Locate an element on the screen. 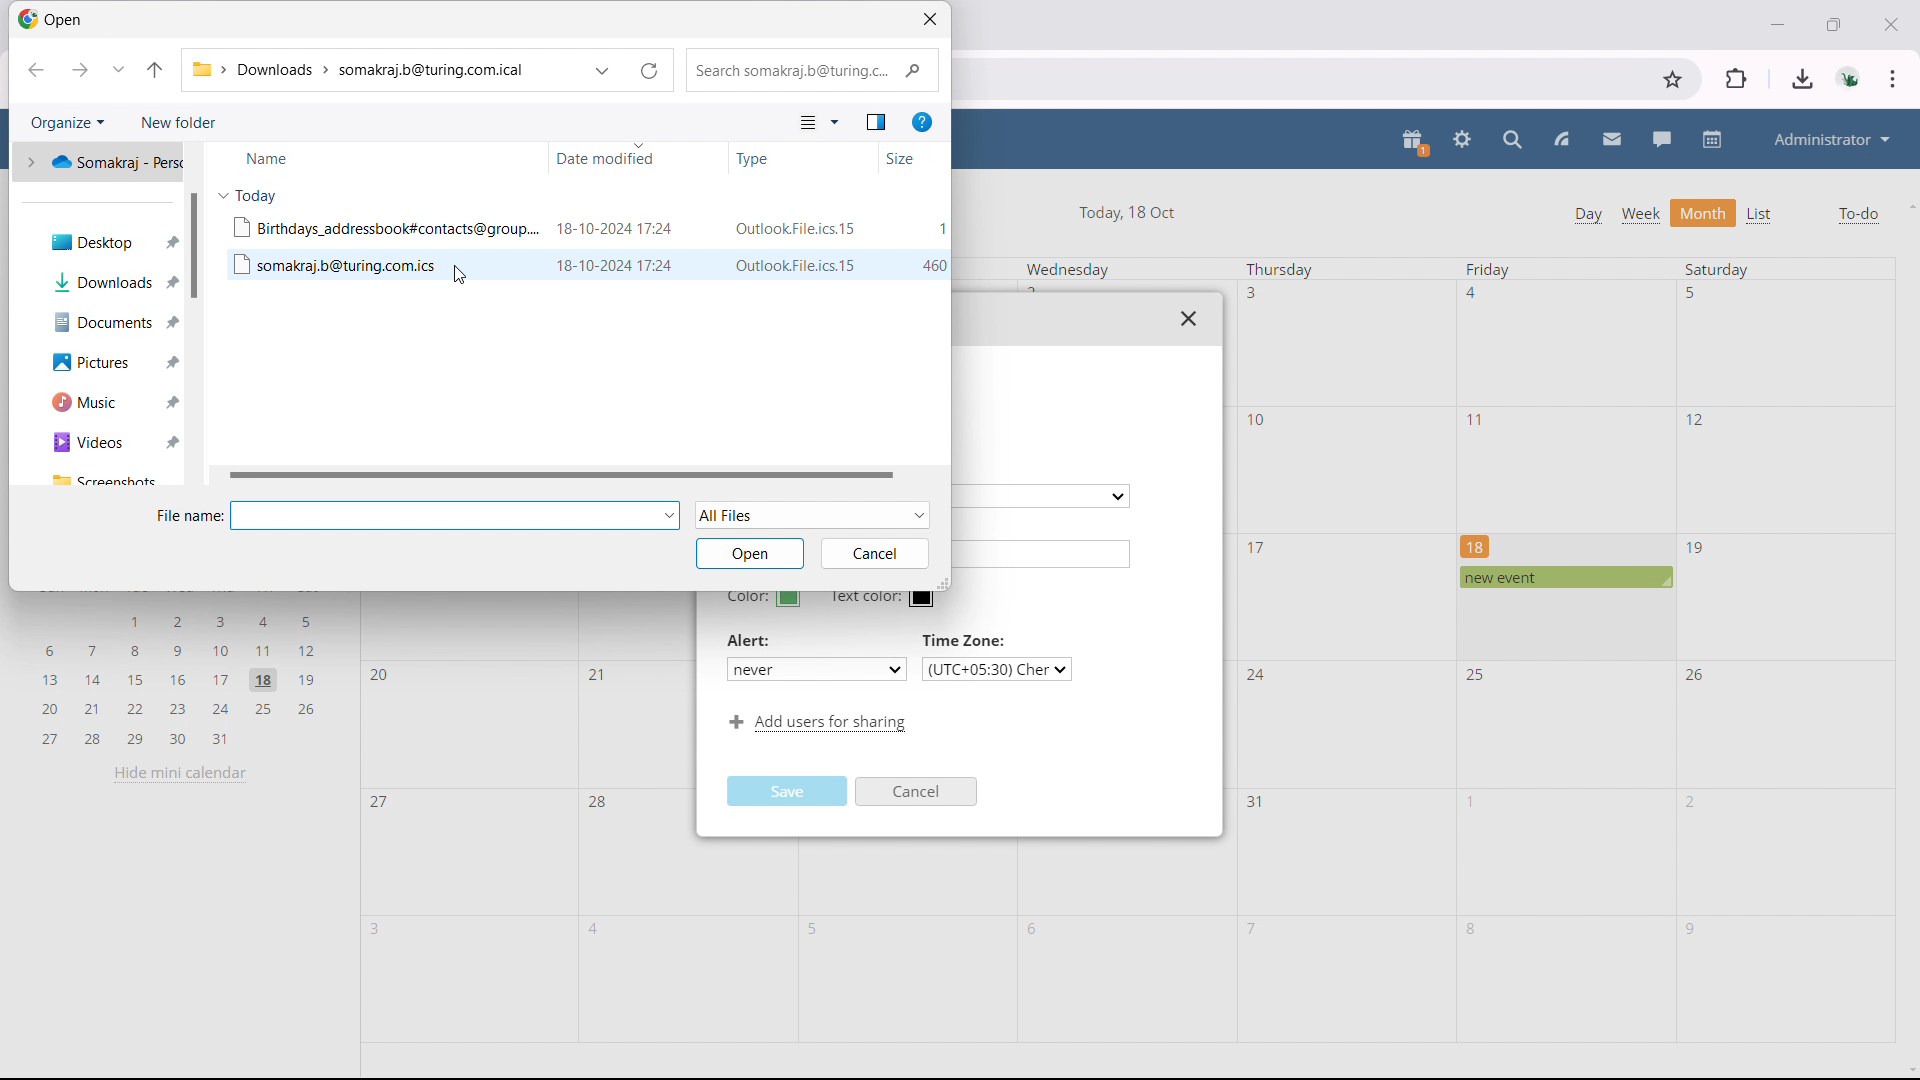  New folder is located at coordinates (178, 122).